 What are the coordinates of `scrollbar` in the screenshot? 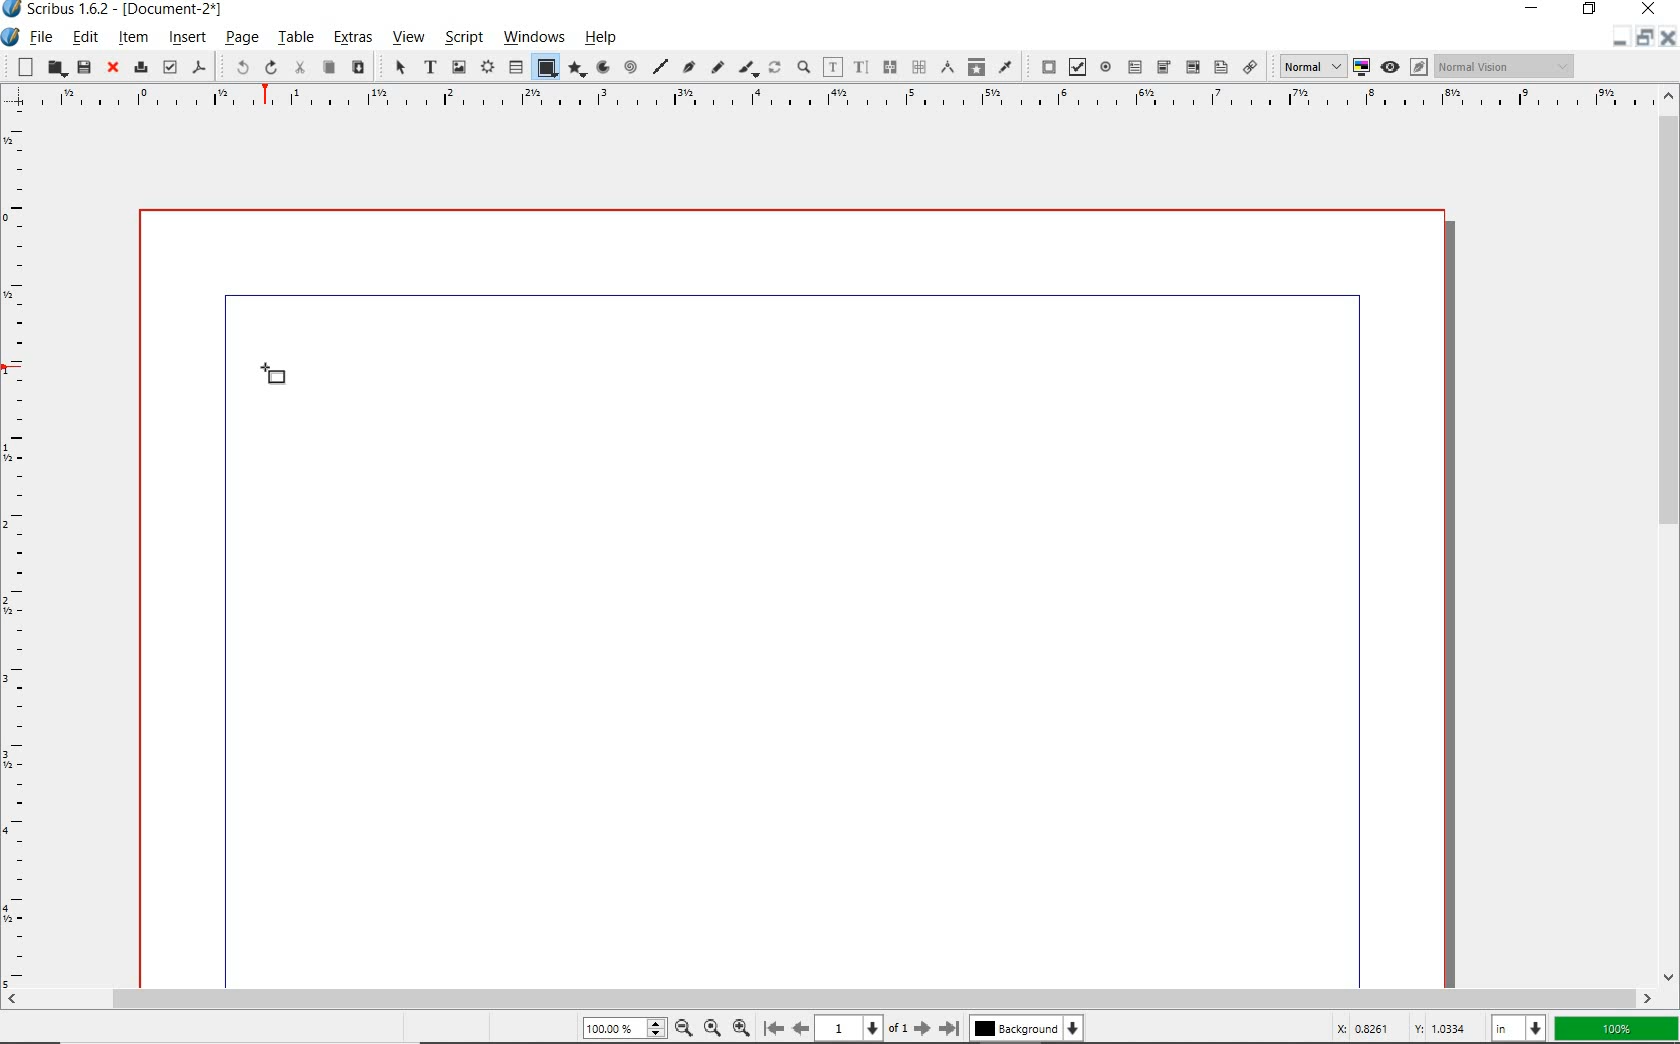 It's located at (1670, 535).